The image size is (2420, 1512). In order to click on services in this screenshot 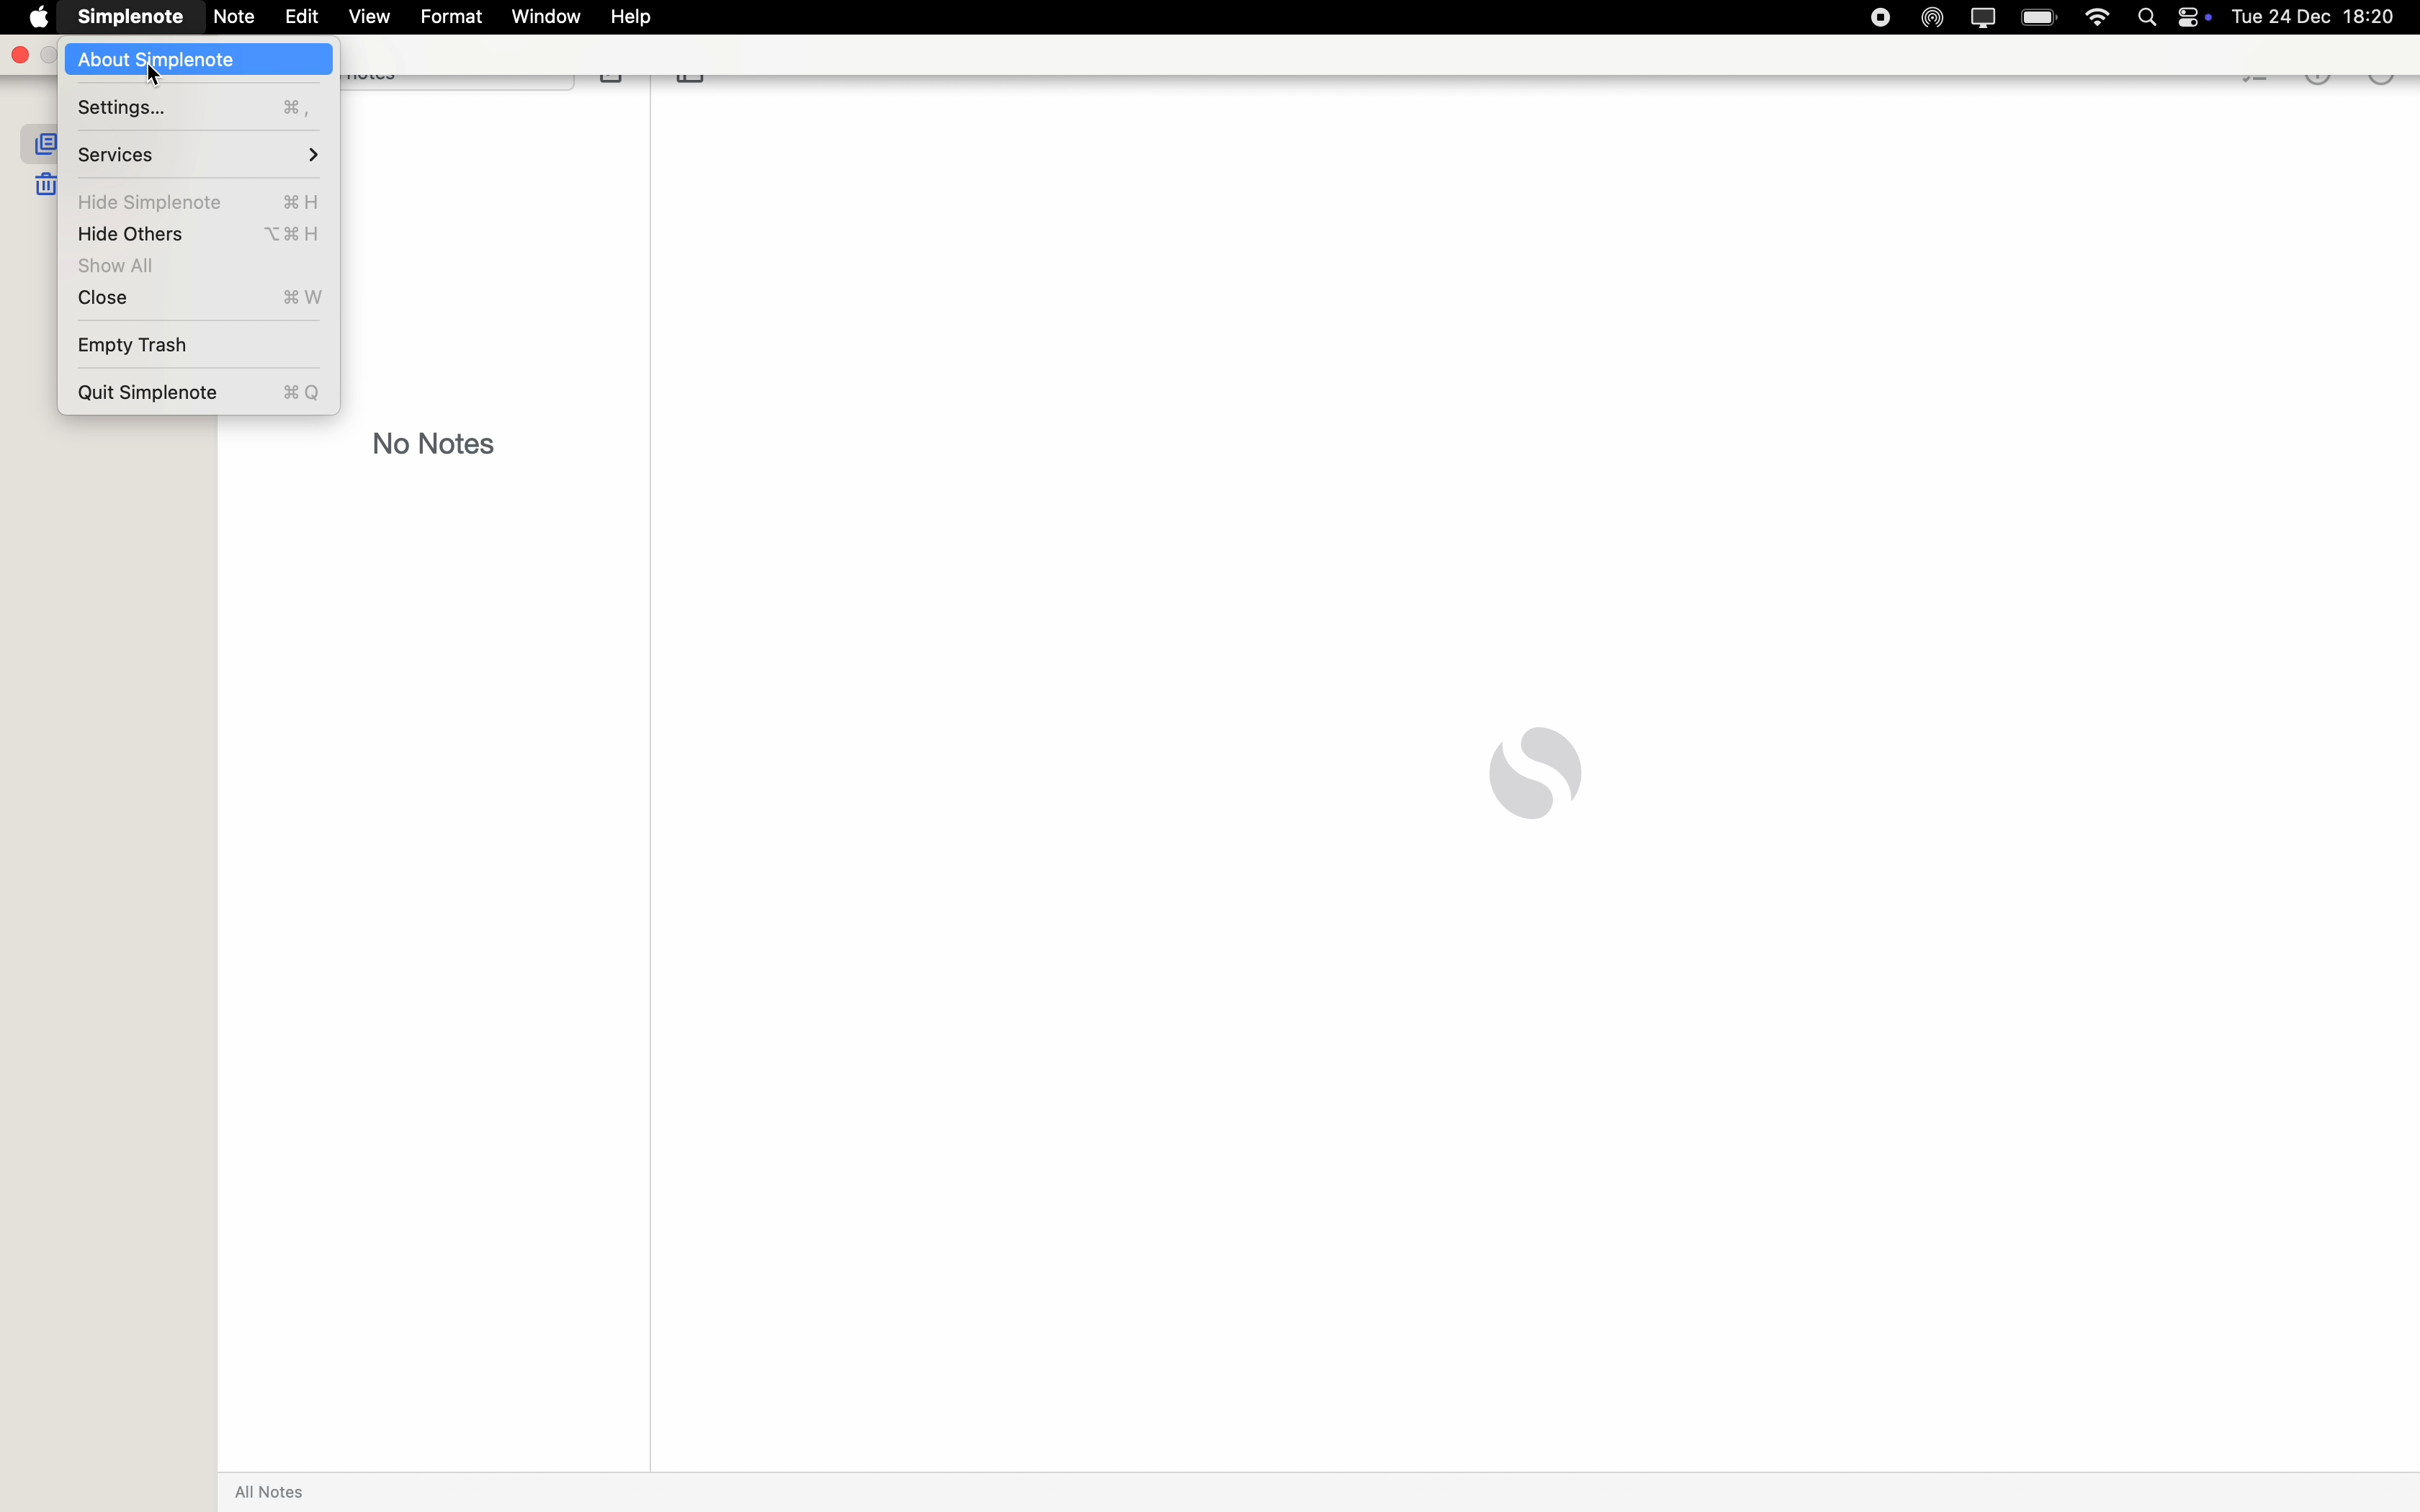, I will do `click(198, 154)`.